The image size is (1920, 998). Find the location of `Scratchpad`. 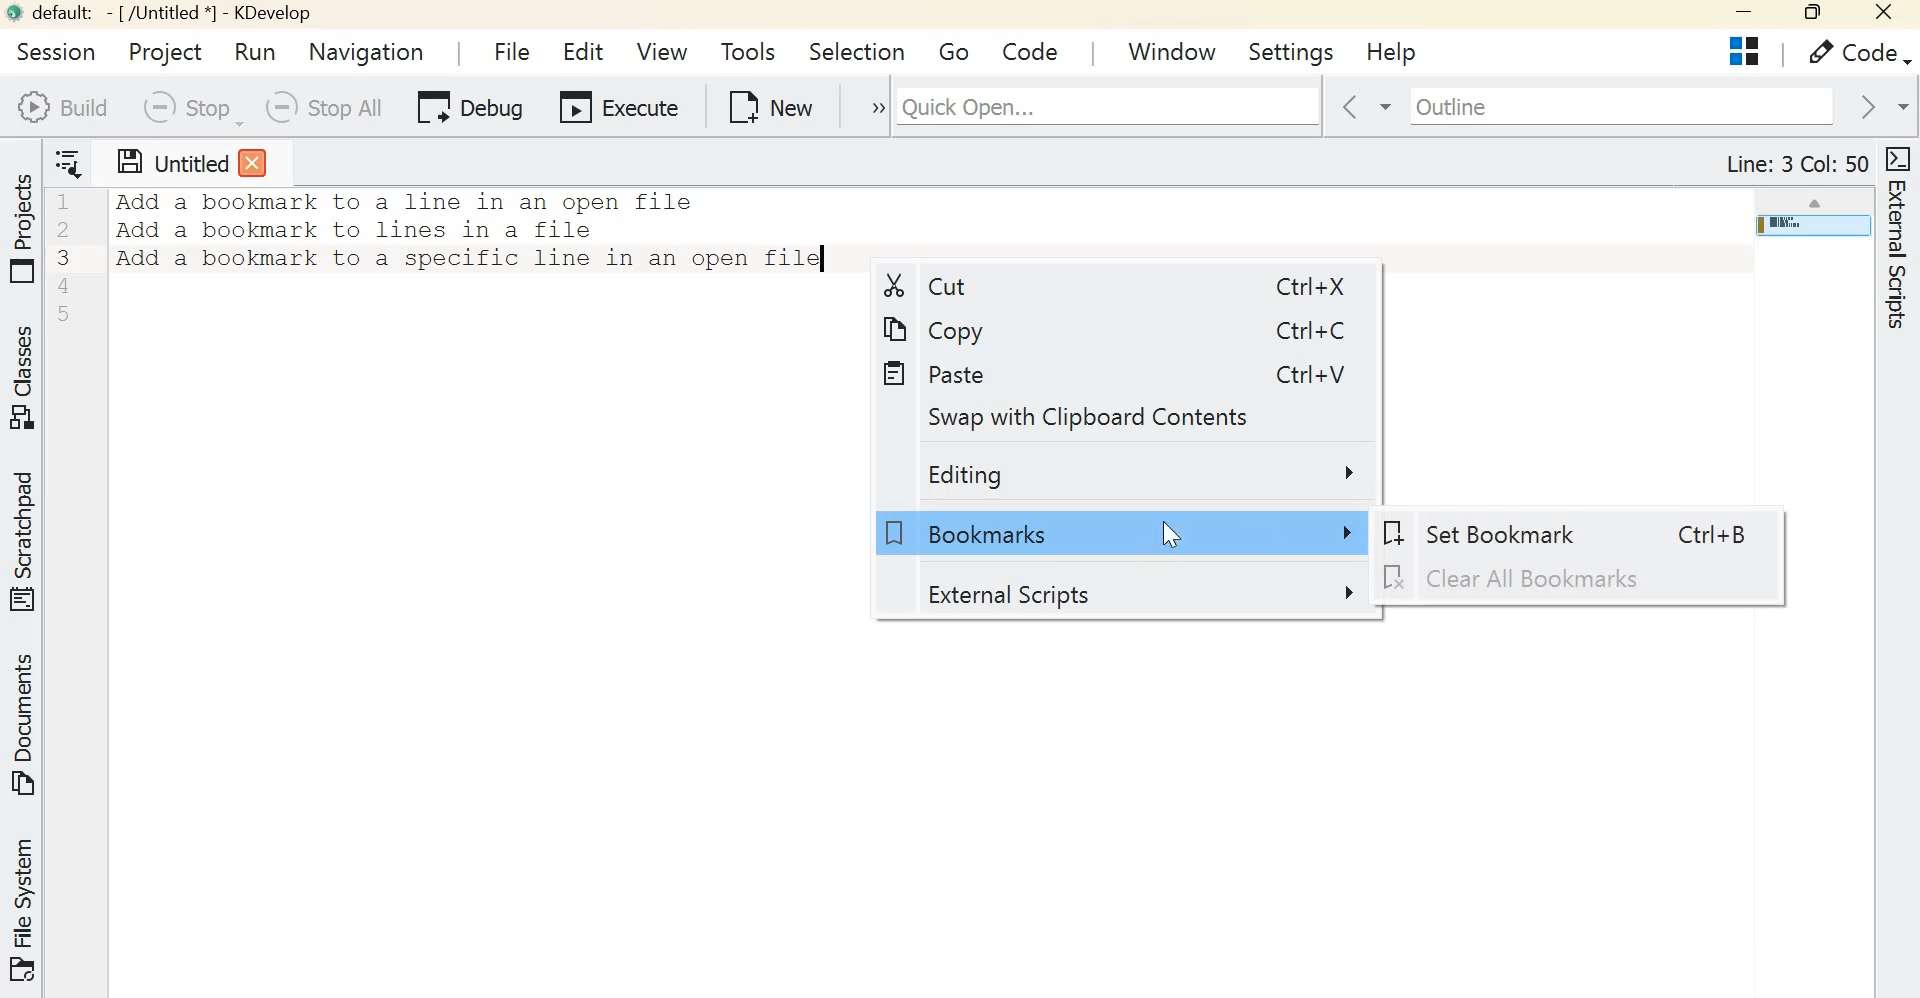

Scratchpad is located at coordinates (26, 542).